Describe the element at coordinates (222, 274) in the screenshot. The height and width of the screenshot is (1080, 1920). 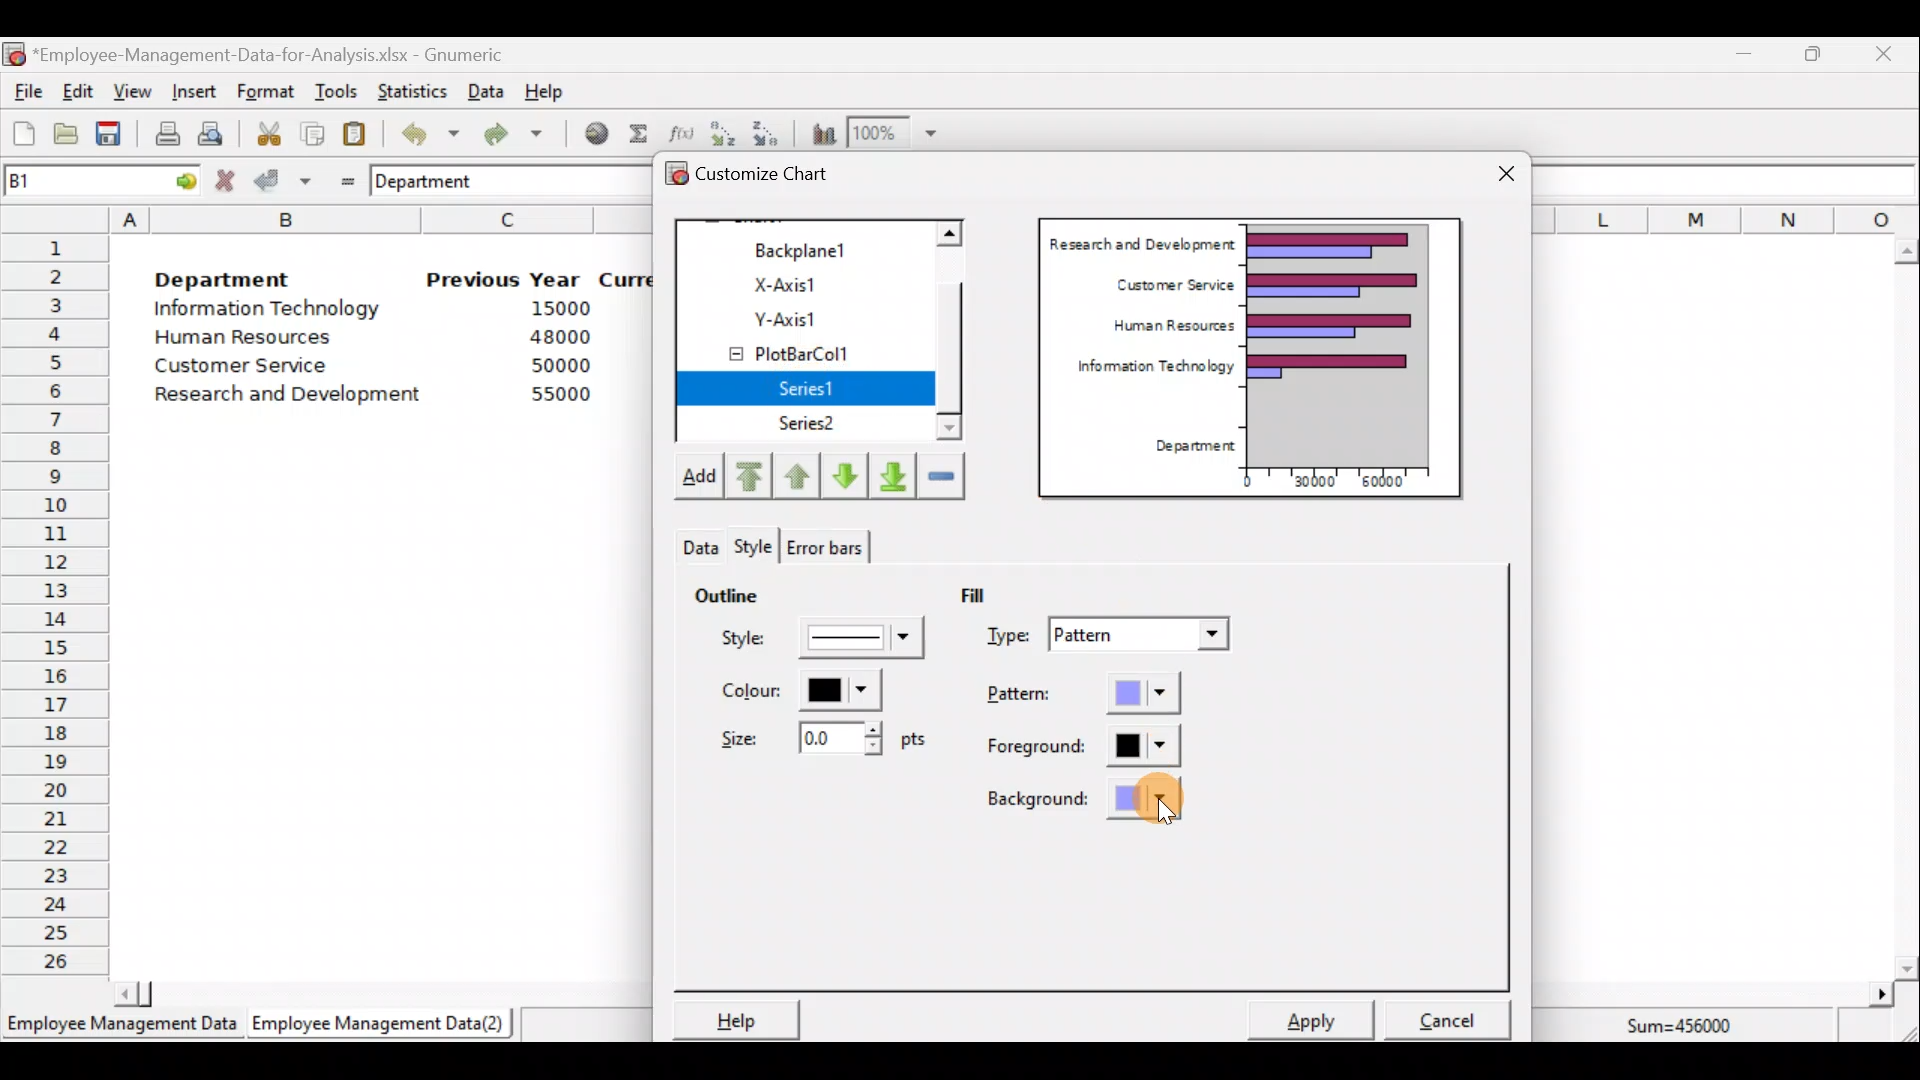
I see `Department` at that location.